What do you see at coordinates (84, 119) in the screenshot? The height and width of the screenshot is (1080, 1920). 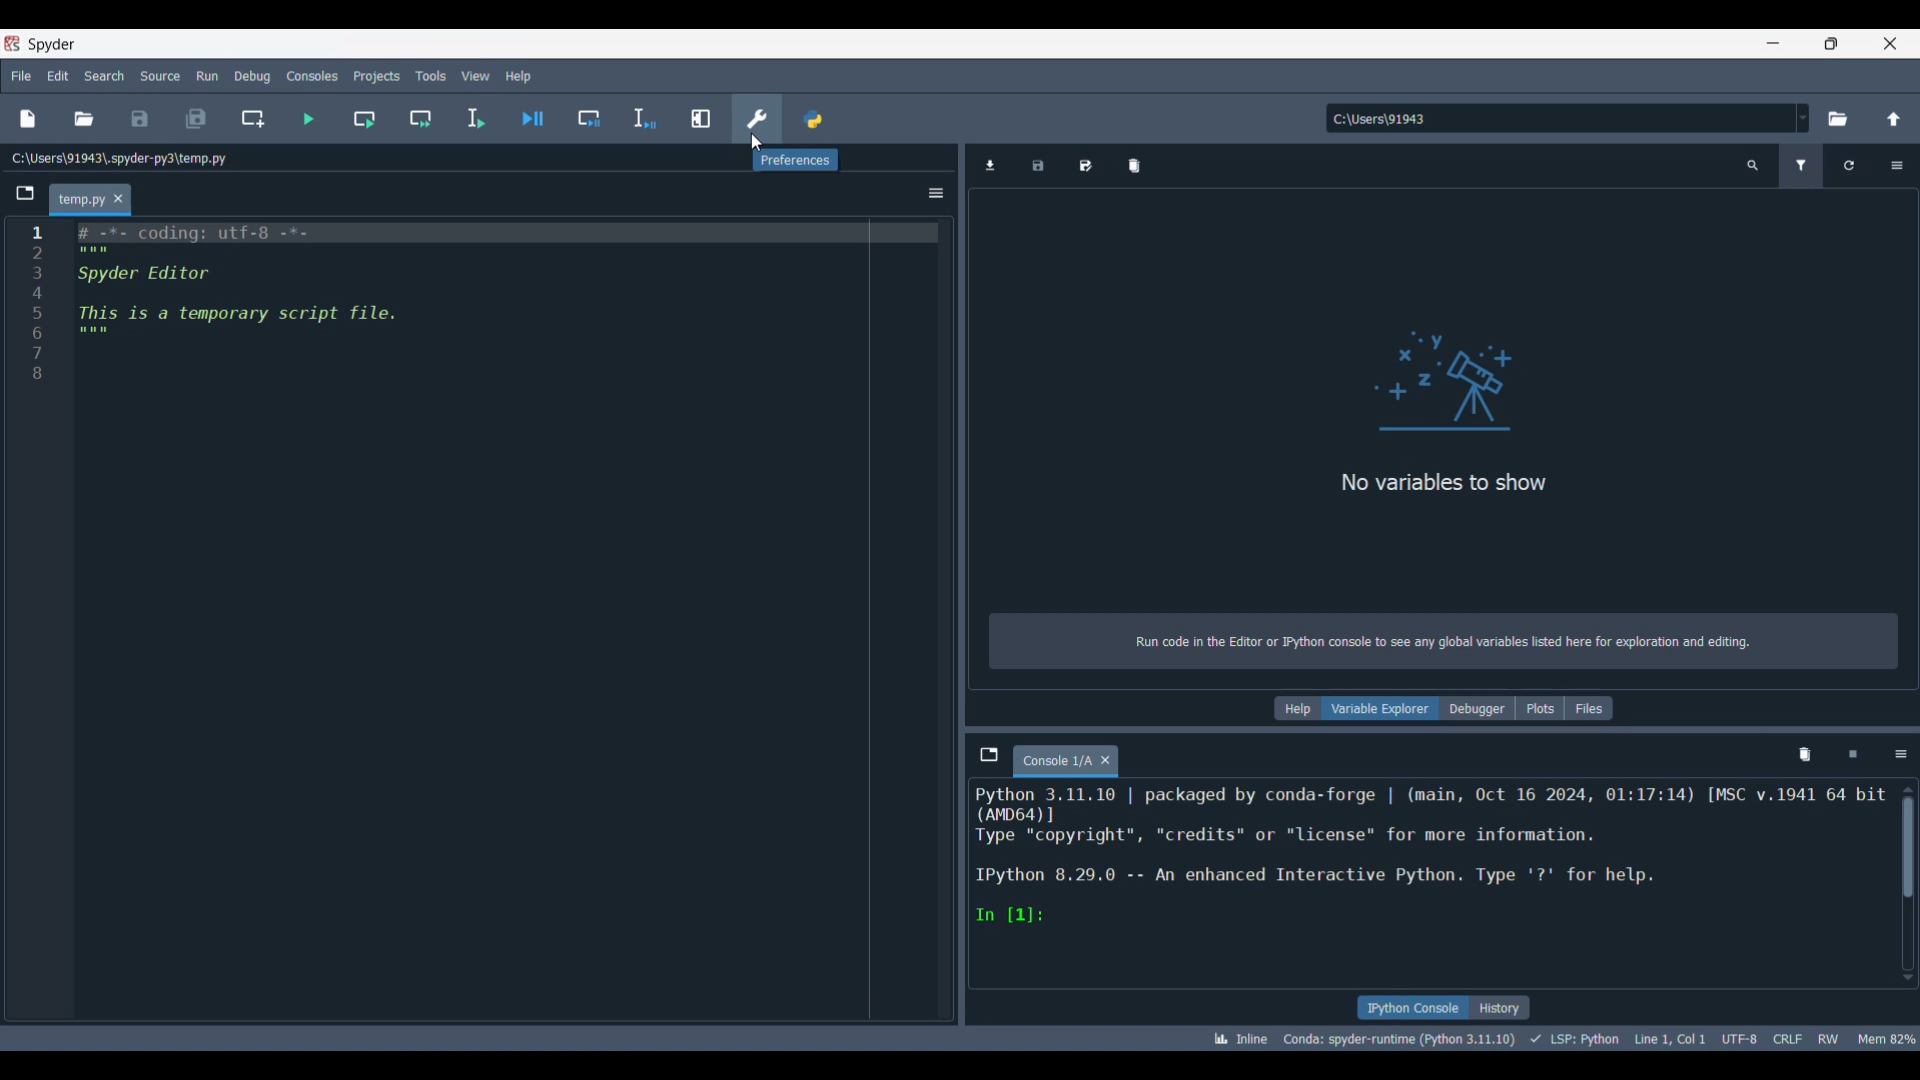 I see `Open file` at bounding box center [84, 119].